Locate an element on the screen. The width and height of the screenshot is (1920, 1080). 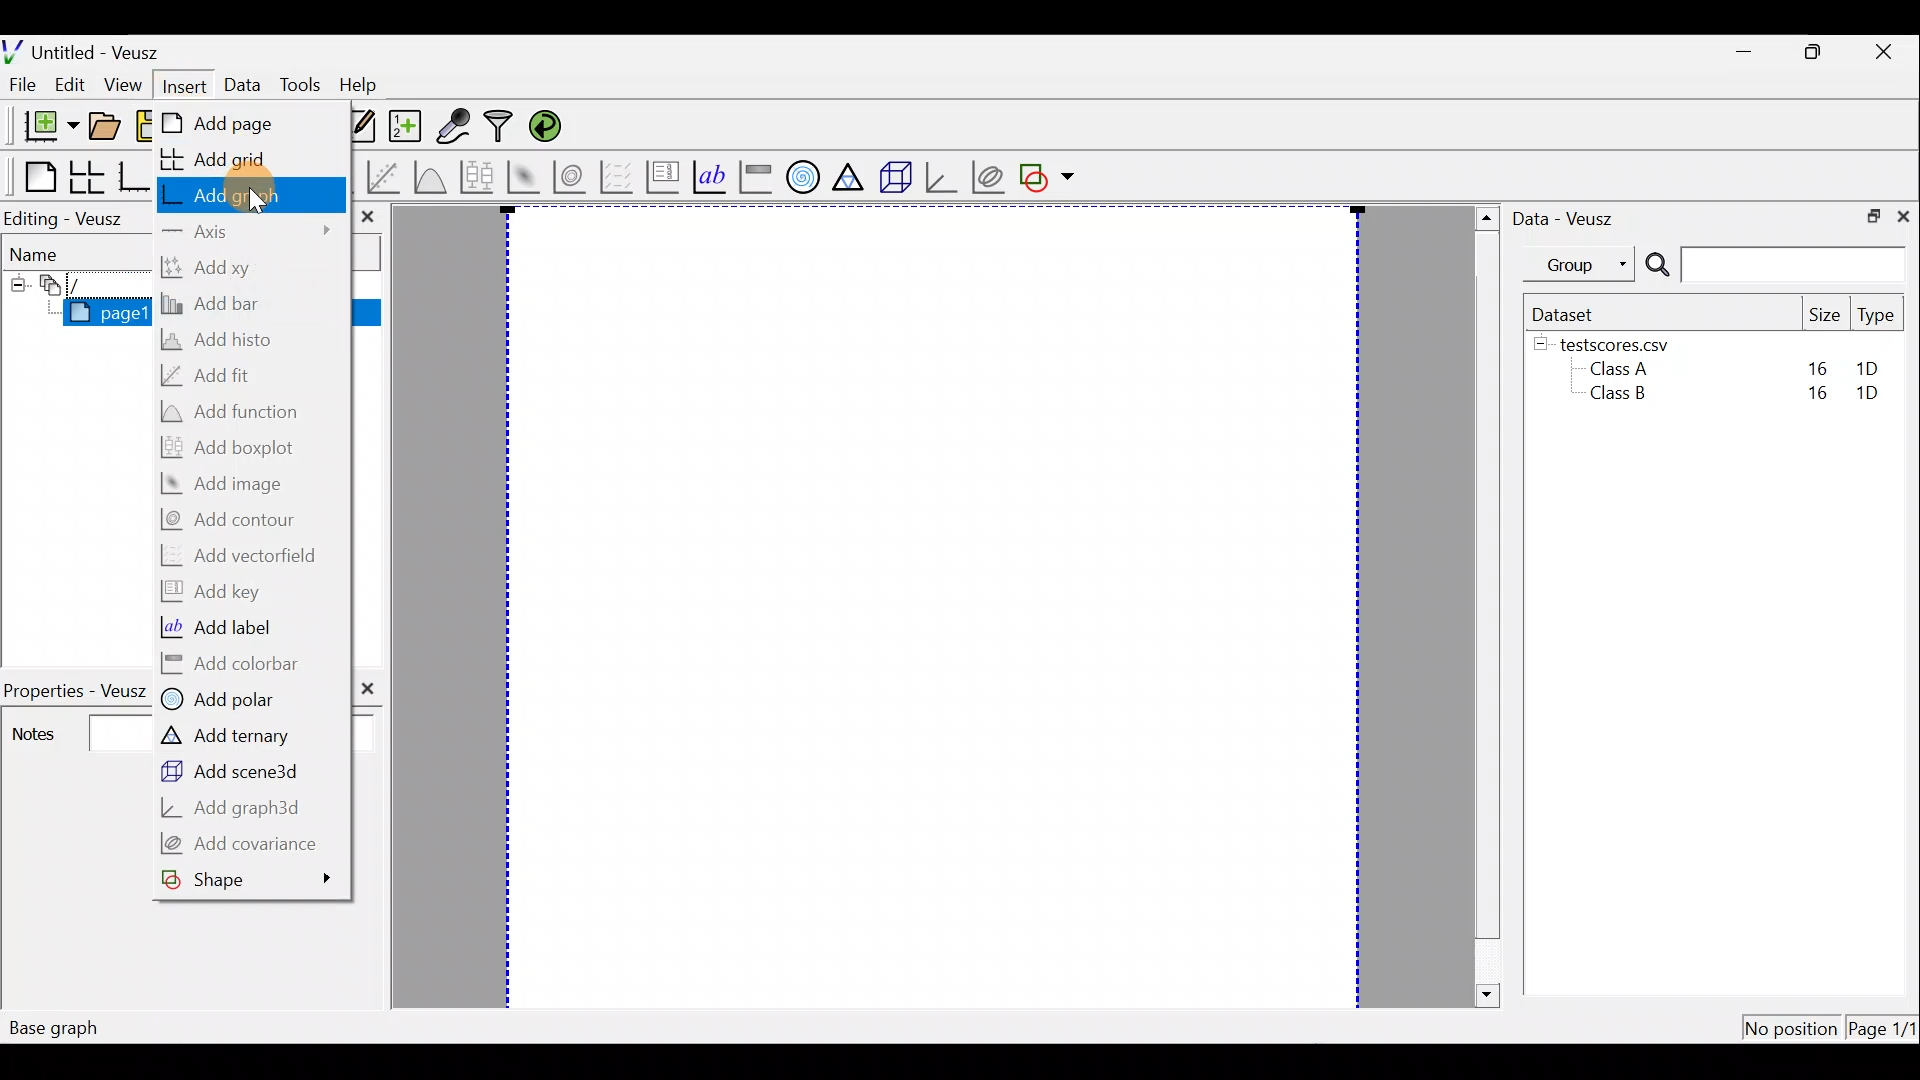
1D is located at coordinates (1870, 368).